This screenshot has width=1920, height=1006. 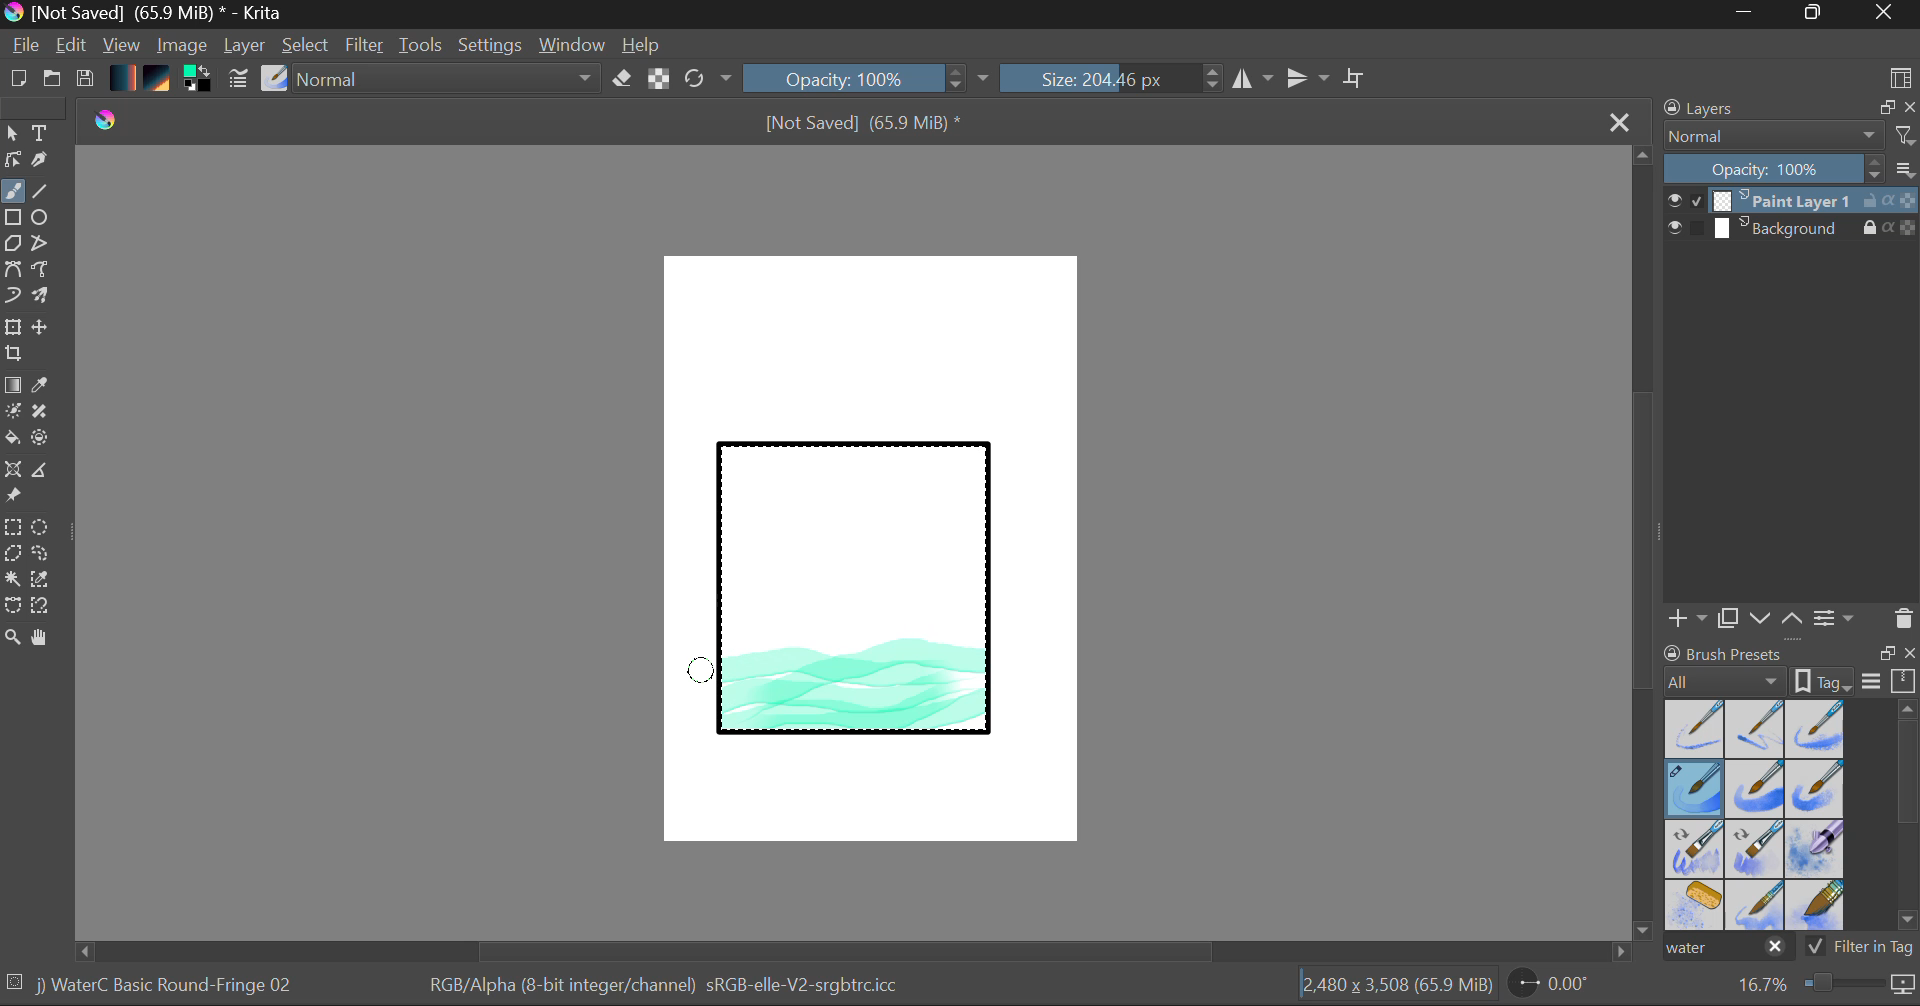 What do you see at coordinates (623, 79) in the screenshot?
I see `Eraser` at bounding box center [623, 79].